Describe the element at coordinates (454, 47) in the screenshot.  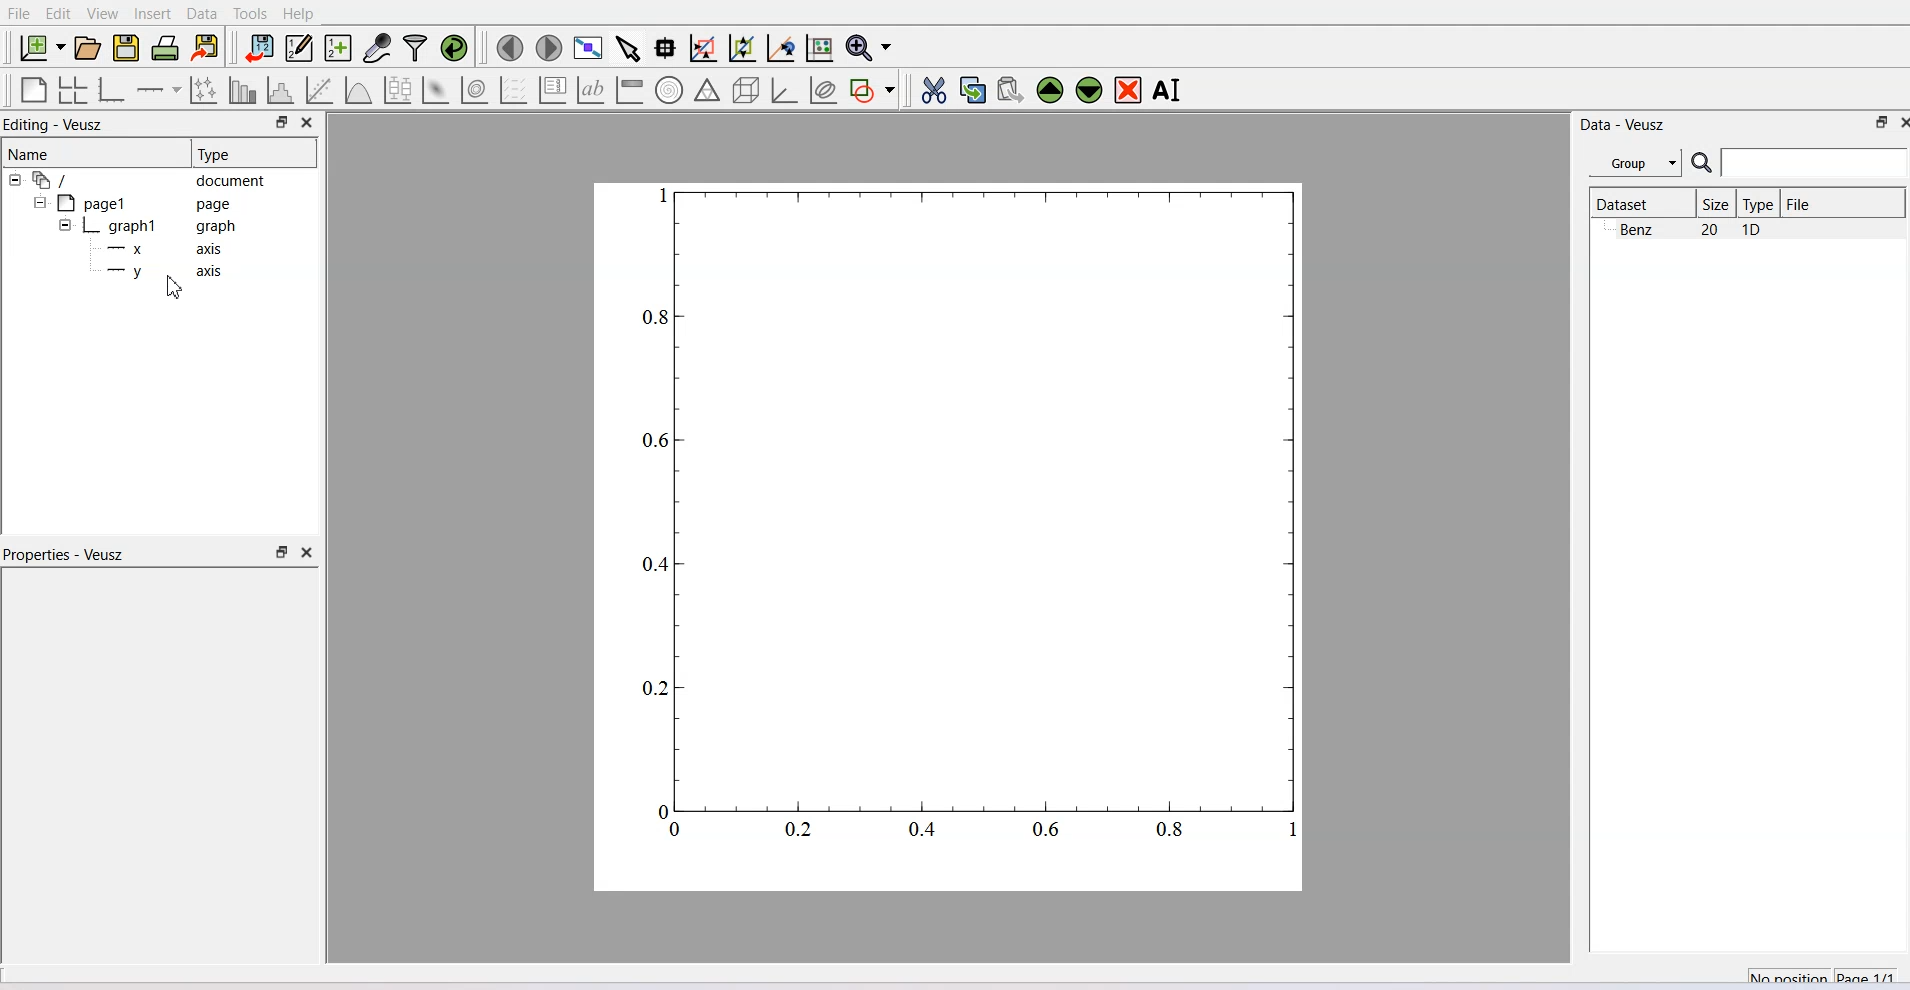
I see `Reload linked dataset` at that location.